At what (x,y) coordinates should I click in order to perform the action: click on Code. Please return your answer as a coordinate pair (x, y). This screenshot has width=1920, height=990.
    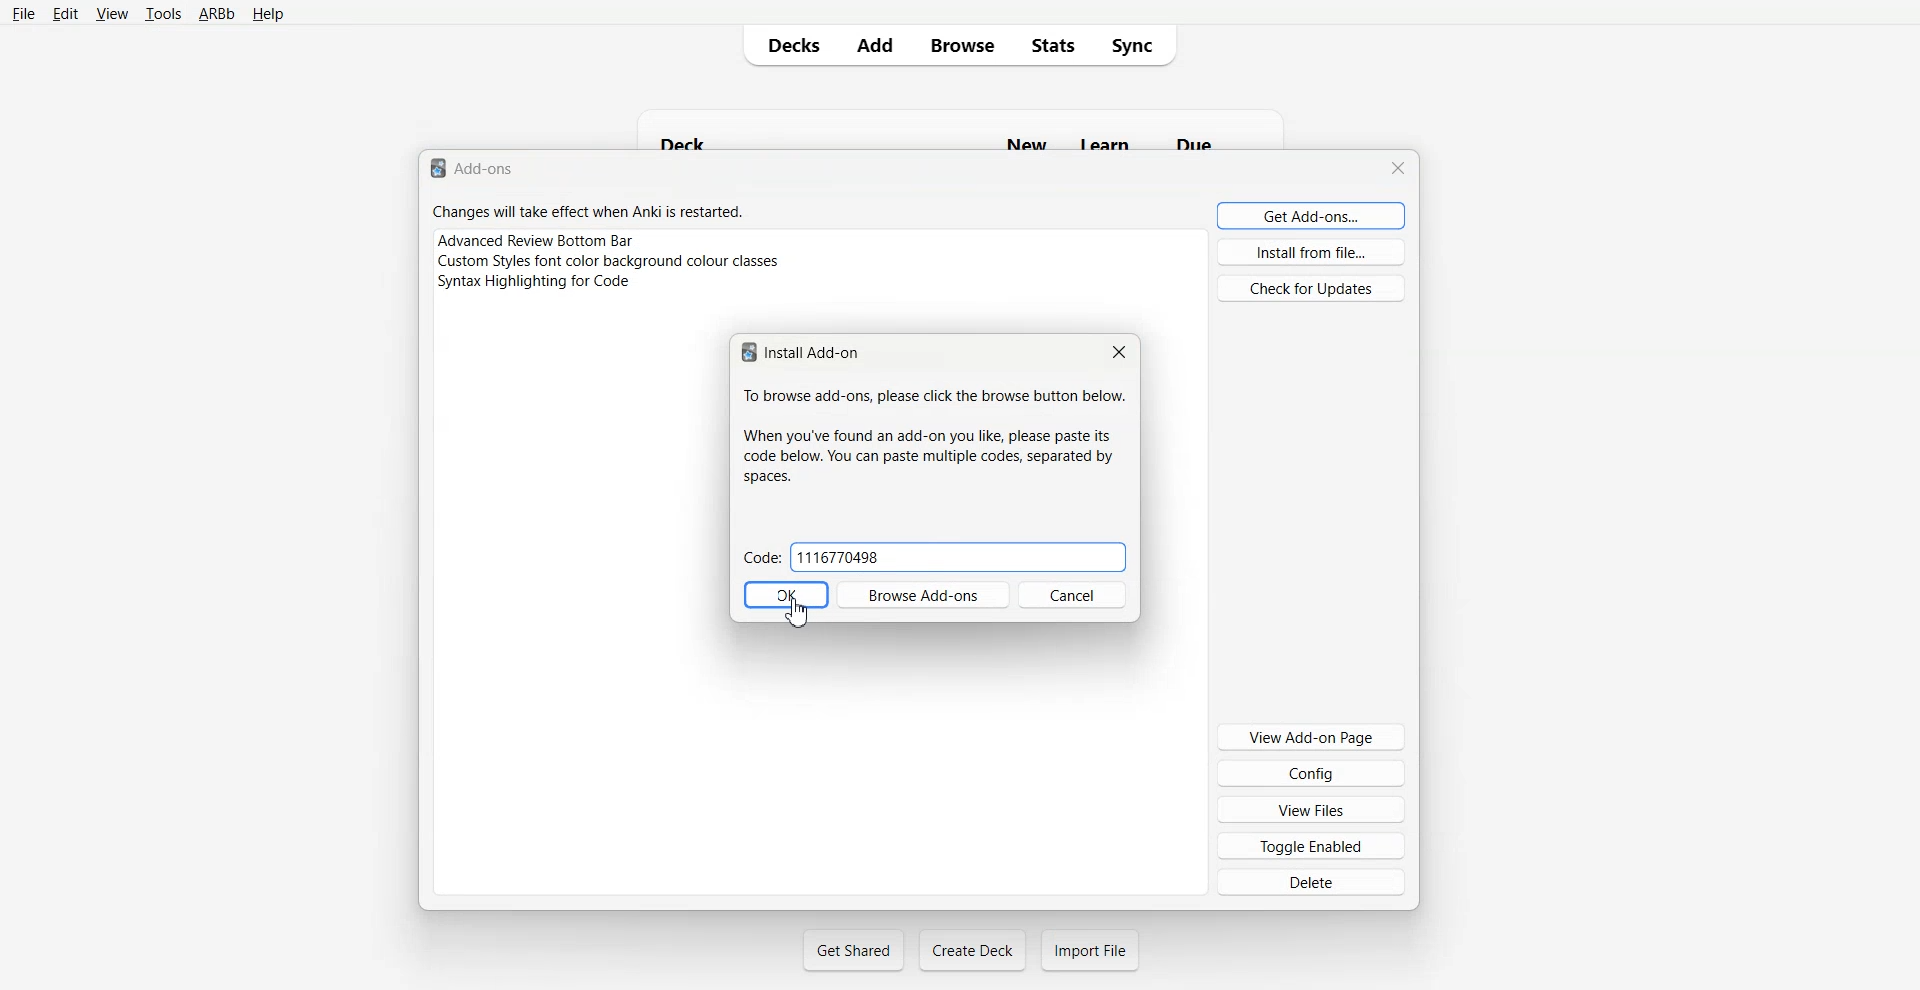
    Looking at the image, I should click on (934, 555).